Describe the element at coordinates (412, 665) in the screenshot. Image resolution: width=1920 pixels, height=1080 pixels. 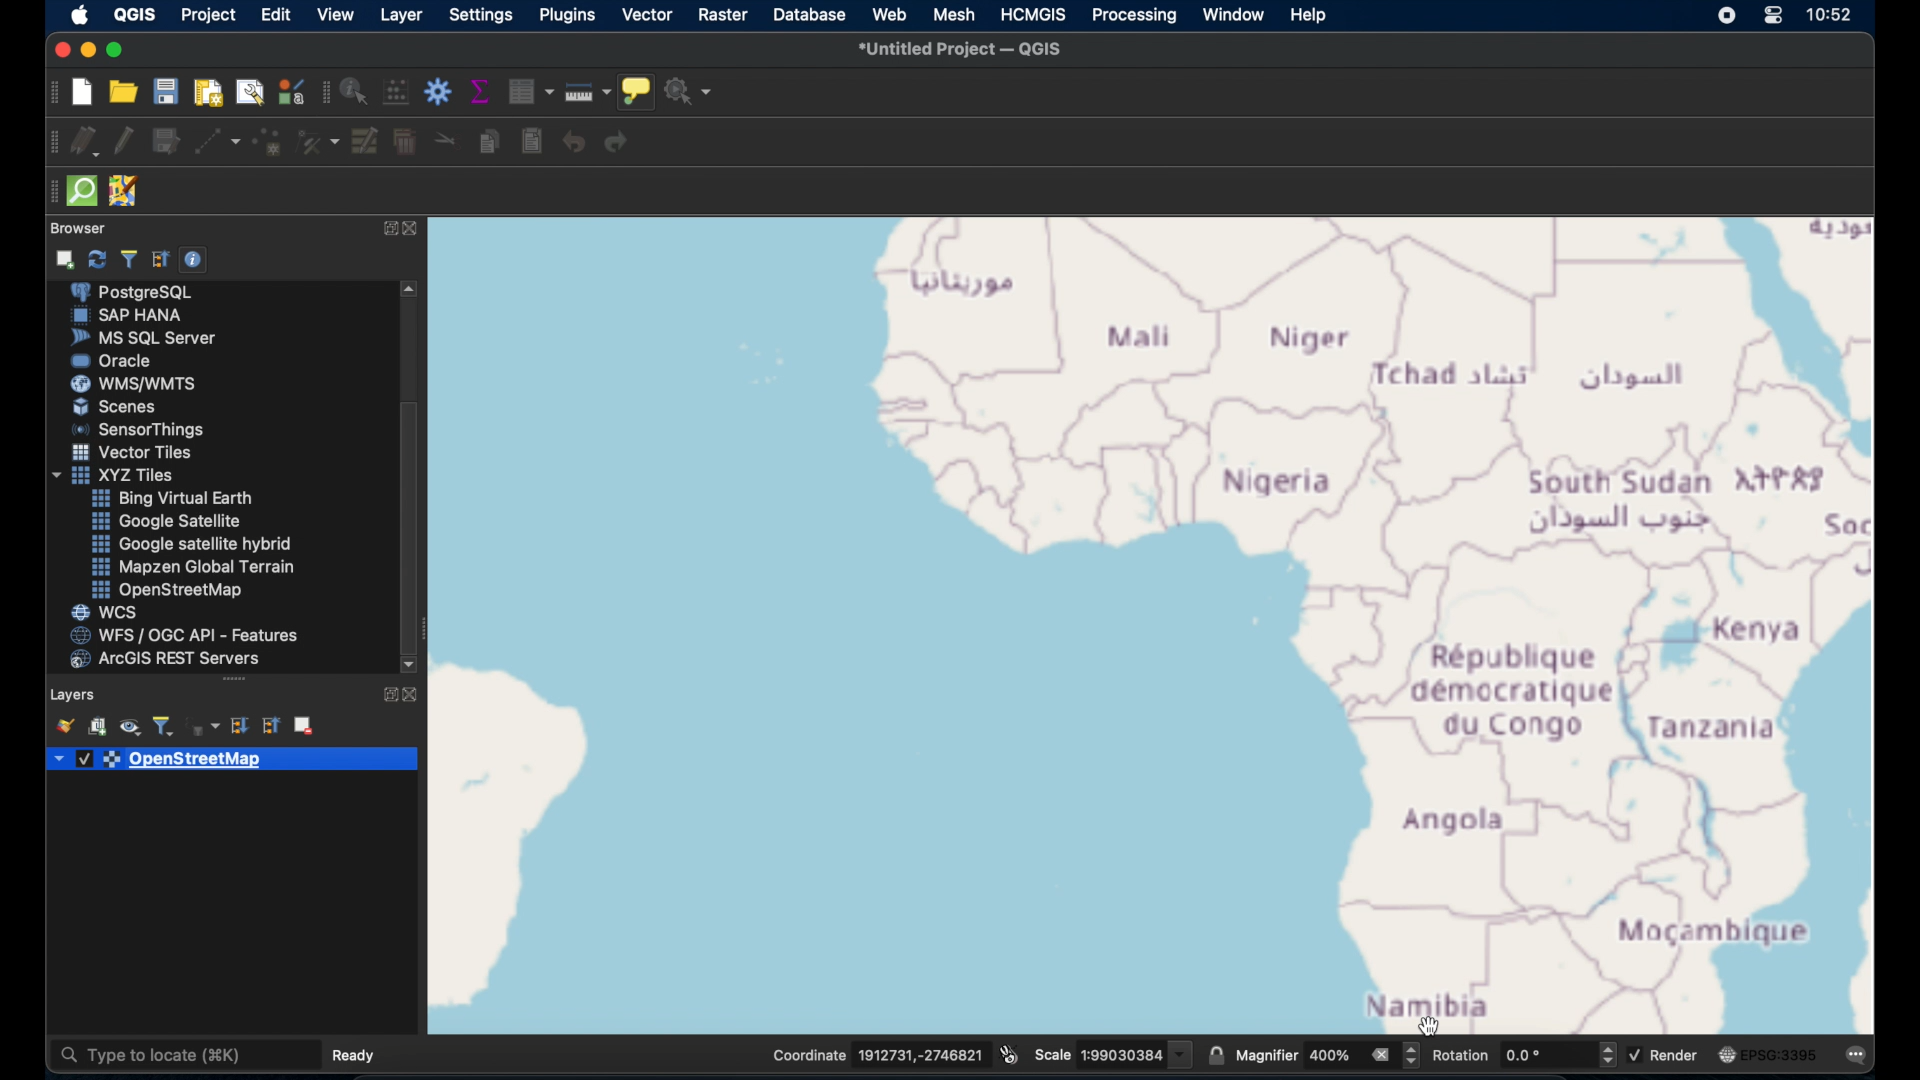
I see `scroll down arrow` at that location.